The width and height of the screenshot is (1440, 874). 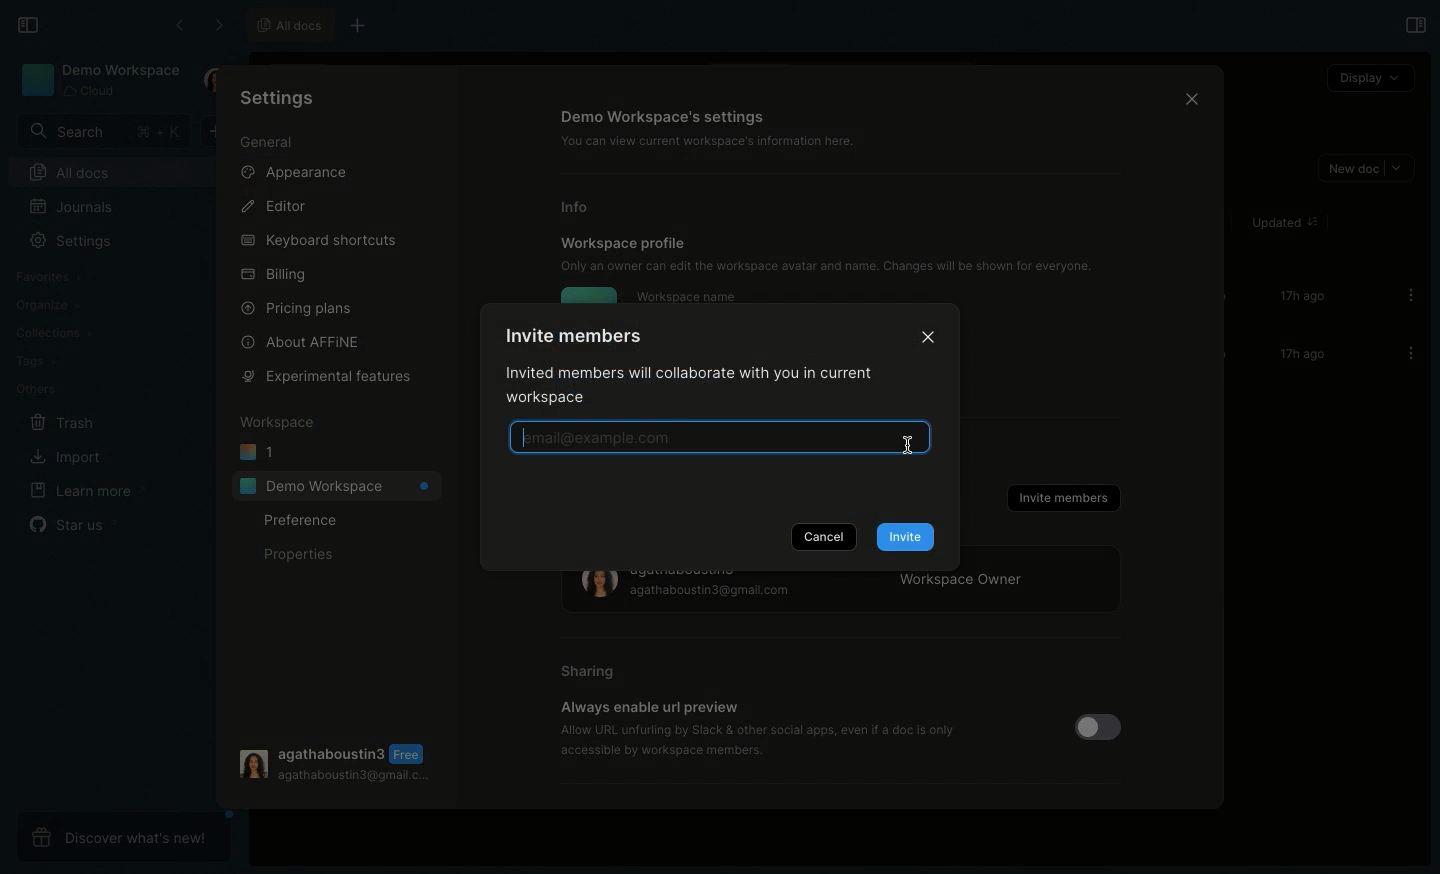 I want to click on 1, so click(x=258, y=453).